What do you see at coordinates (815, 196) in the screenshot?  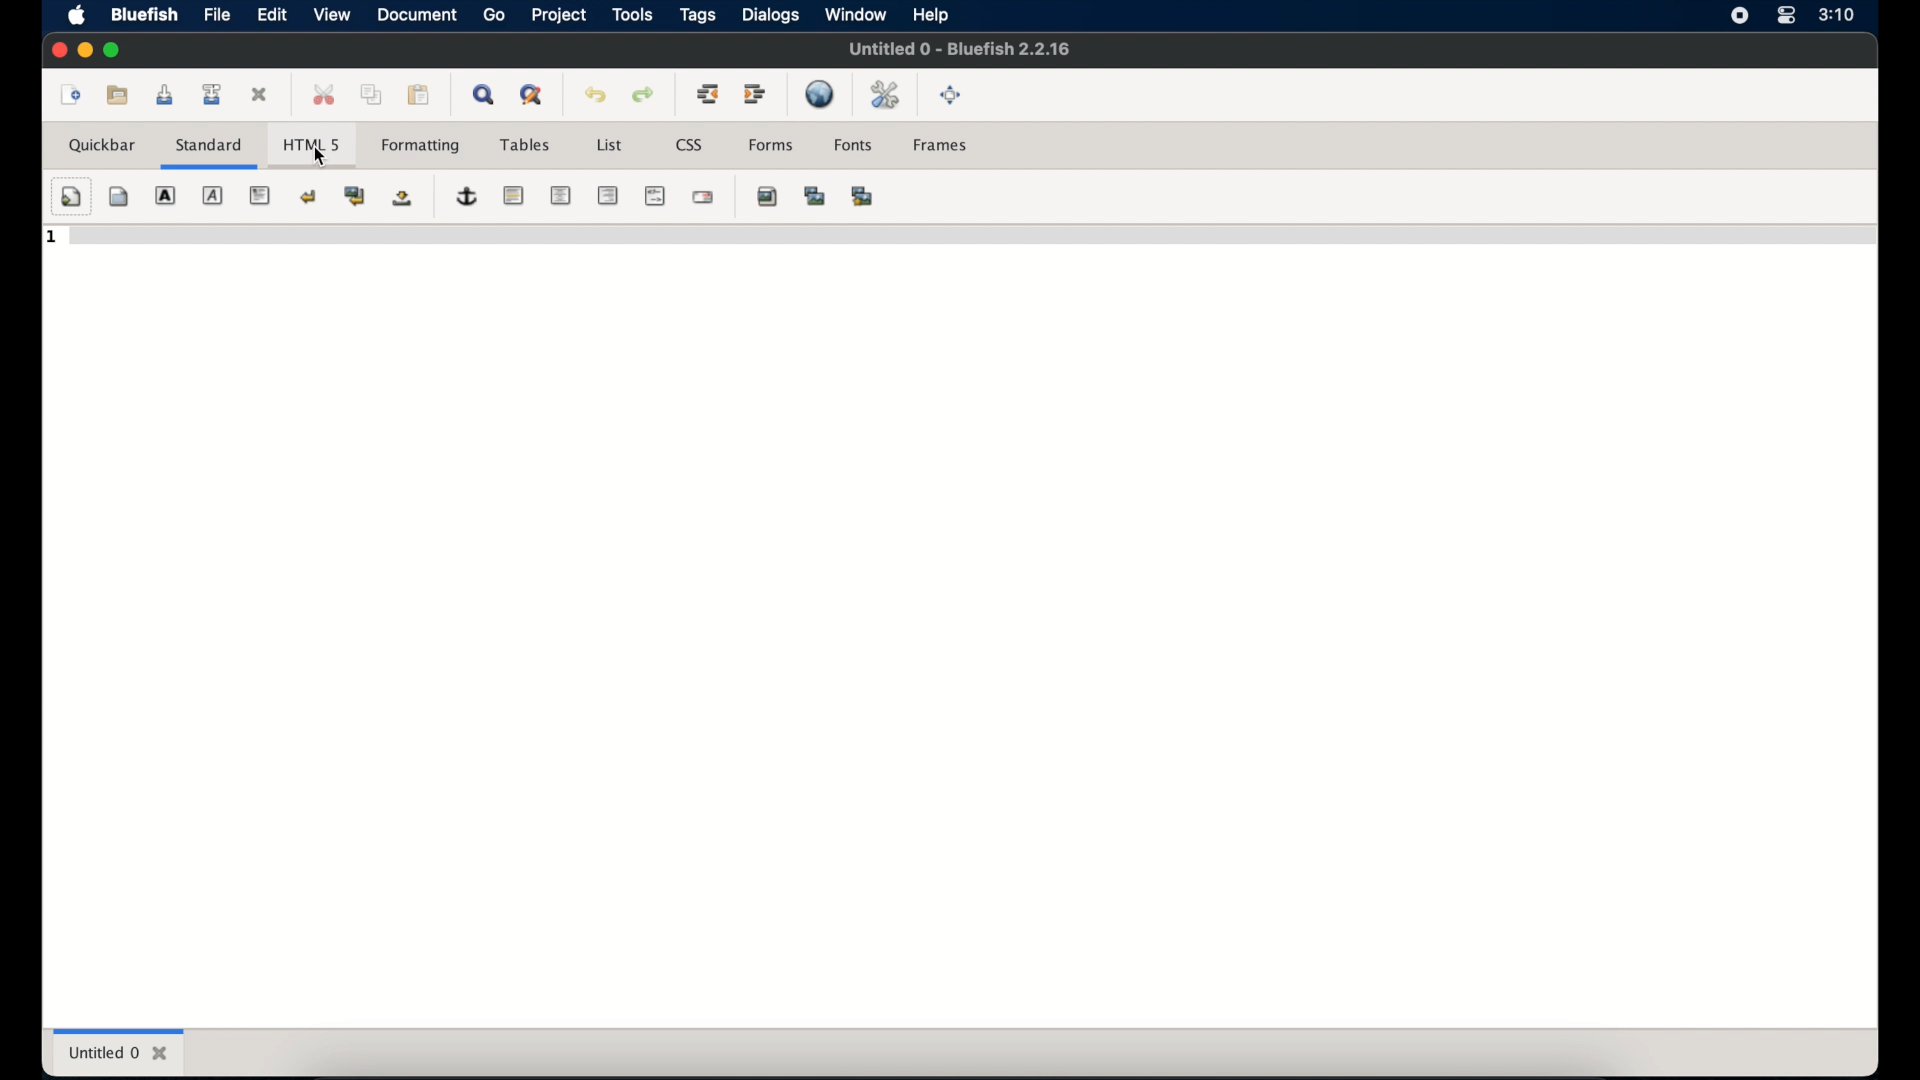 I see `insert  thumbnail` at bounding box center [815, 196].